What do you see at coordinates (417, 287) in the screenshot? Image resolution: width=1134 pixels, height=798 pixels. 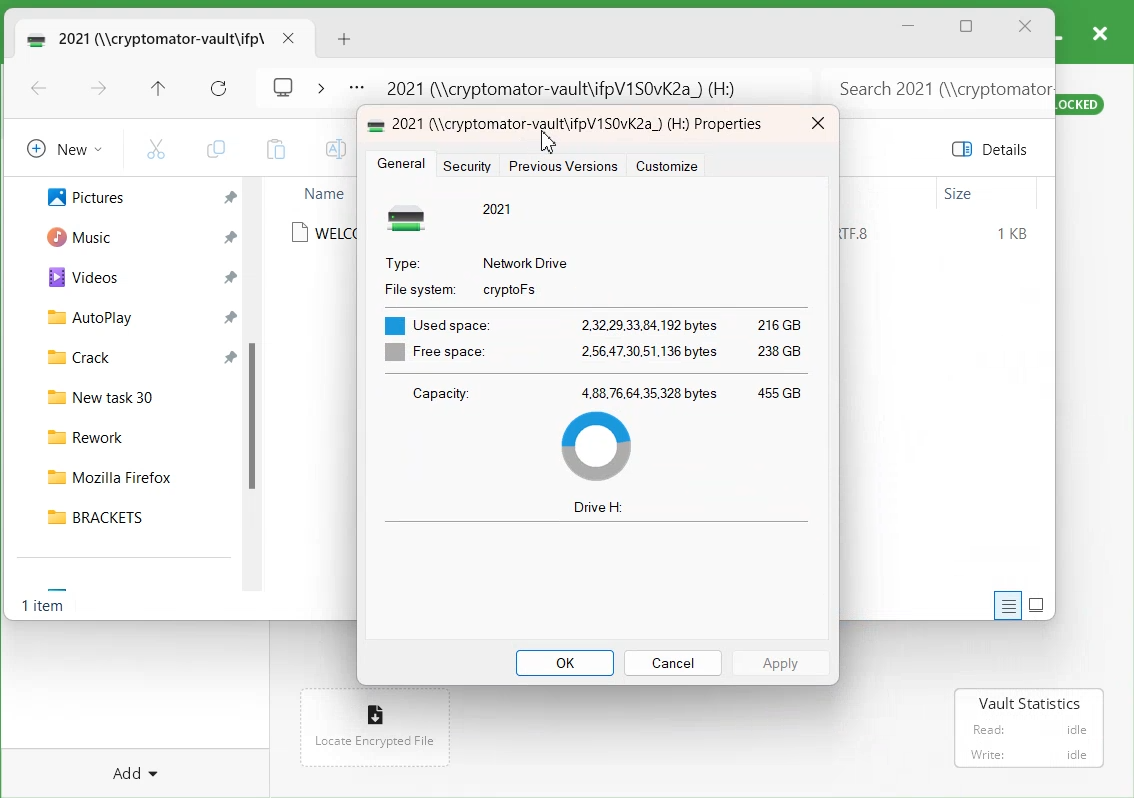 I see `File system` at bounding box center [417, 287].